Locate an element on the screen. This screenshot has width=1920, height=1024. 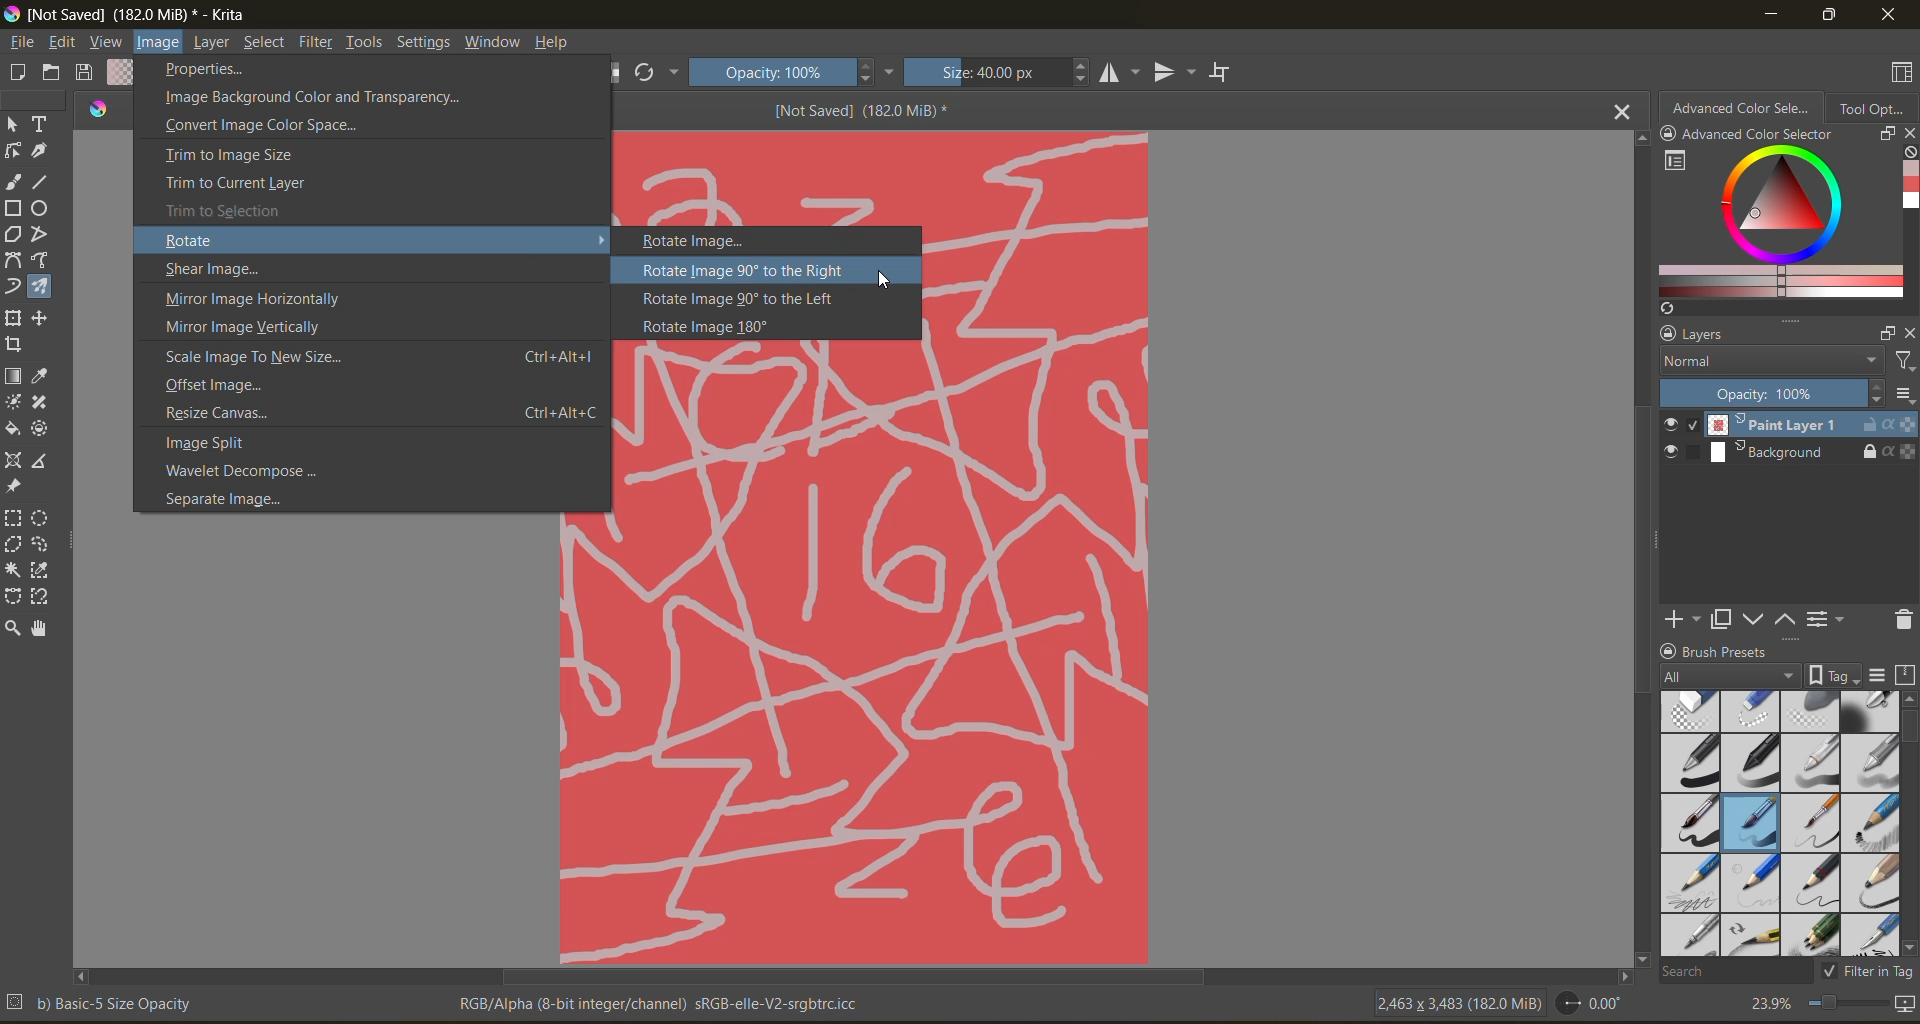
offset image is located at coordinates (234, 386).